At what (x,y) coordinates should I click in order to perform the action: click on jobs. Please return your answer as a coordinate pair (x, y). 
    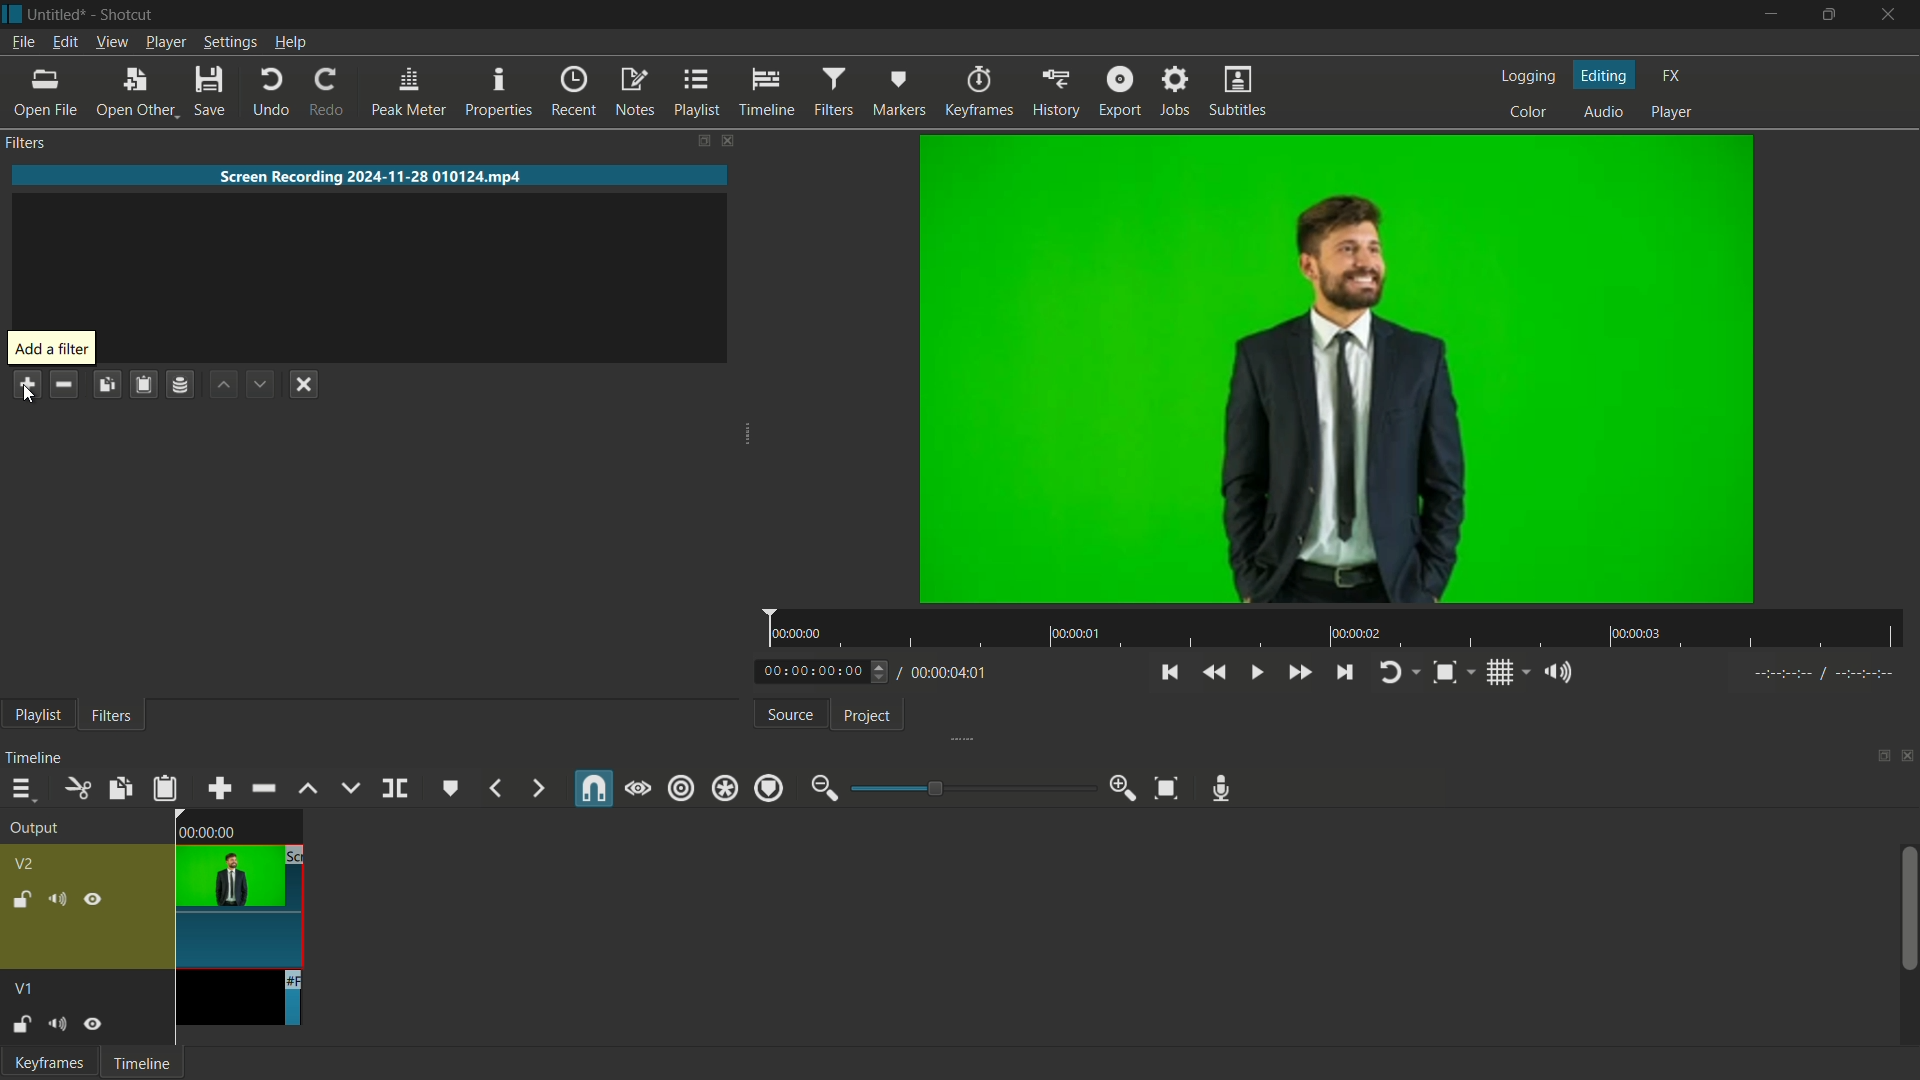
    Looking at the image, I should click on (1173, 93).